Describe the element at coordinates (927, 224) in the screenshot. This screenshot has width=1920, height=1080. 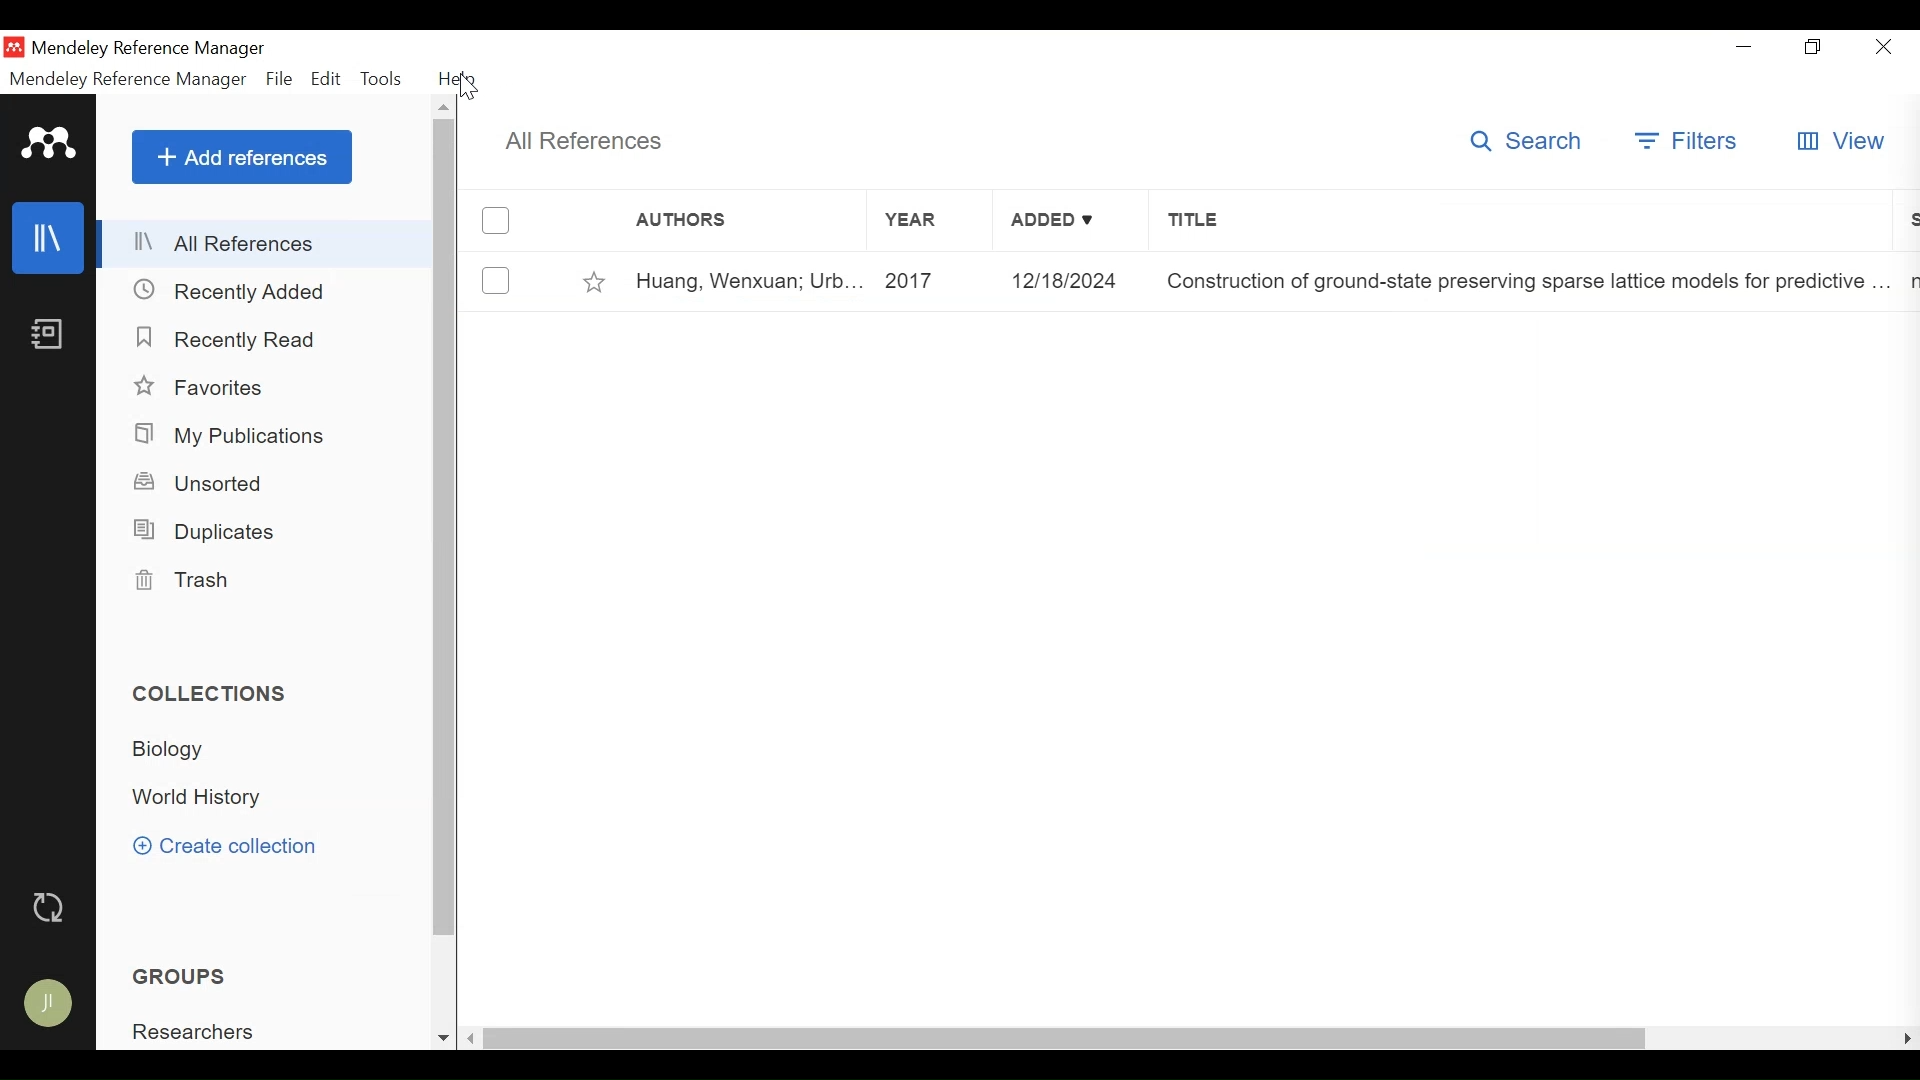
I see `Year` at that location.